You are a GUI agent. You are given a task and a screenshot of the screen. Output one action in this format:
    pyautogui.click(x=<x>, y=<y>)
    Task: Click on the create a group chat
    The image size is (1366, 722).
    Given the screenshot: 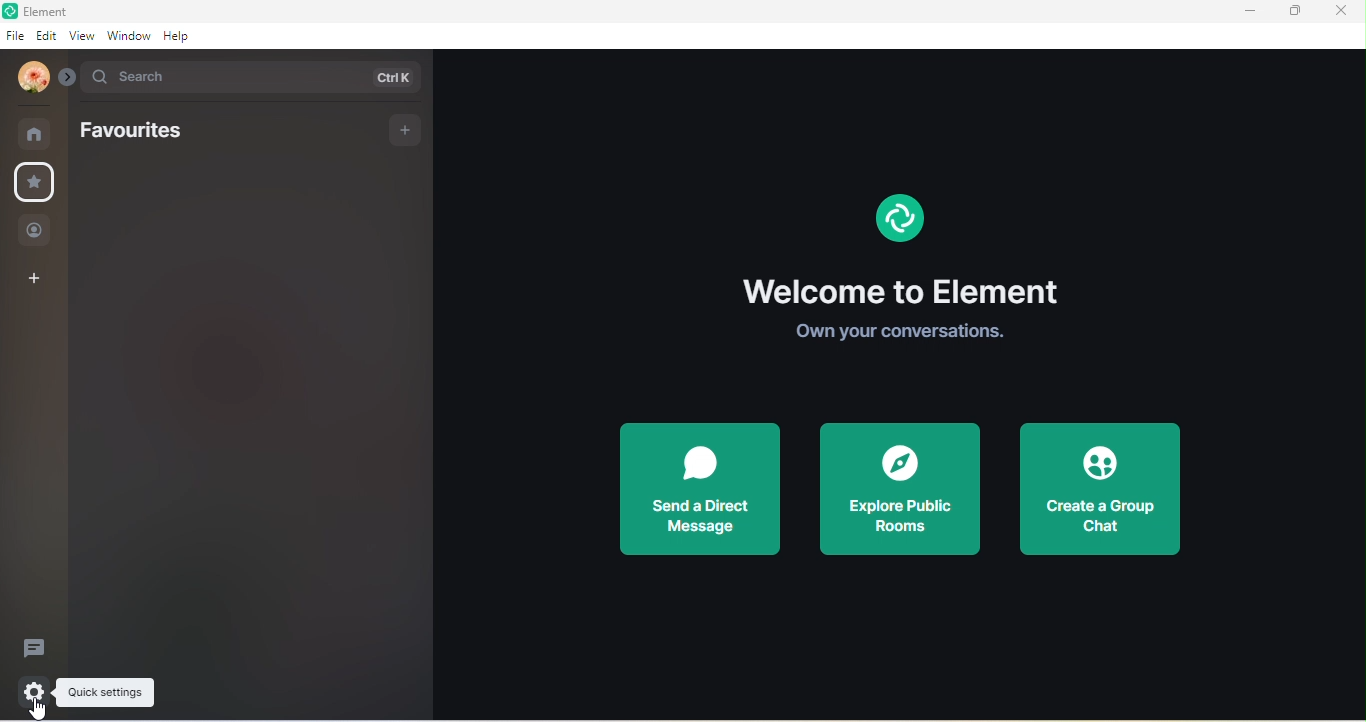 What is the action you would take?
    pyautogui.click(x=1098, y=487)
    